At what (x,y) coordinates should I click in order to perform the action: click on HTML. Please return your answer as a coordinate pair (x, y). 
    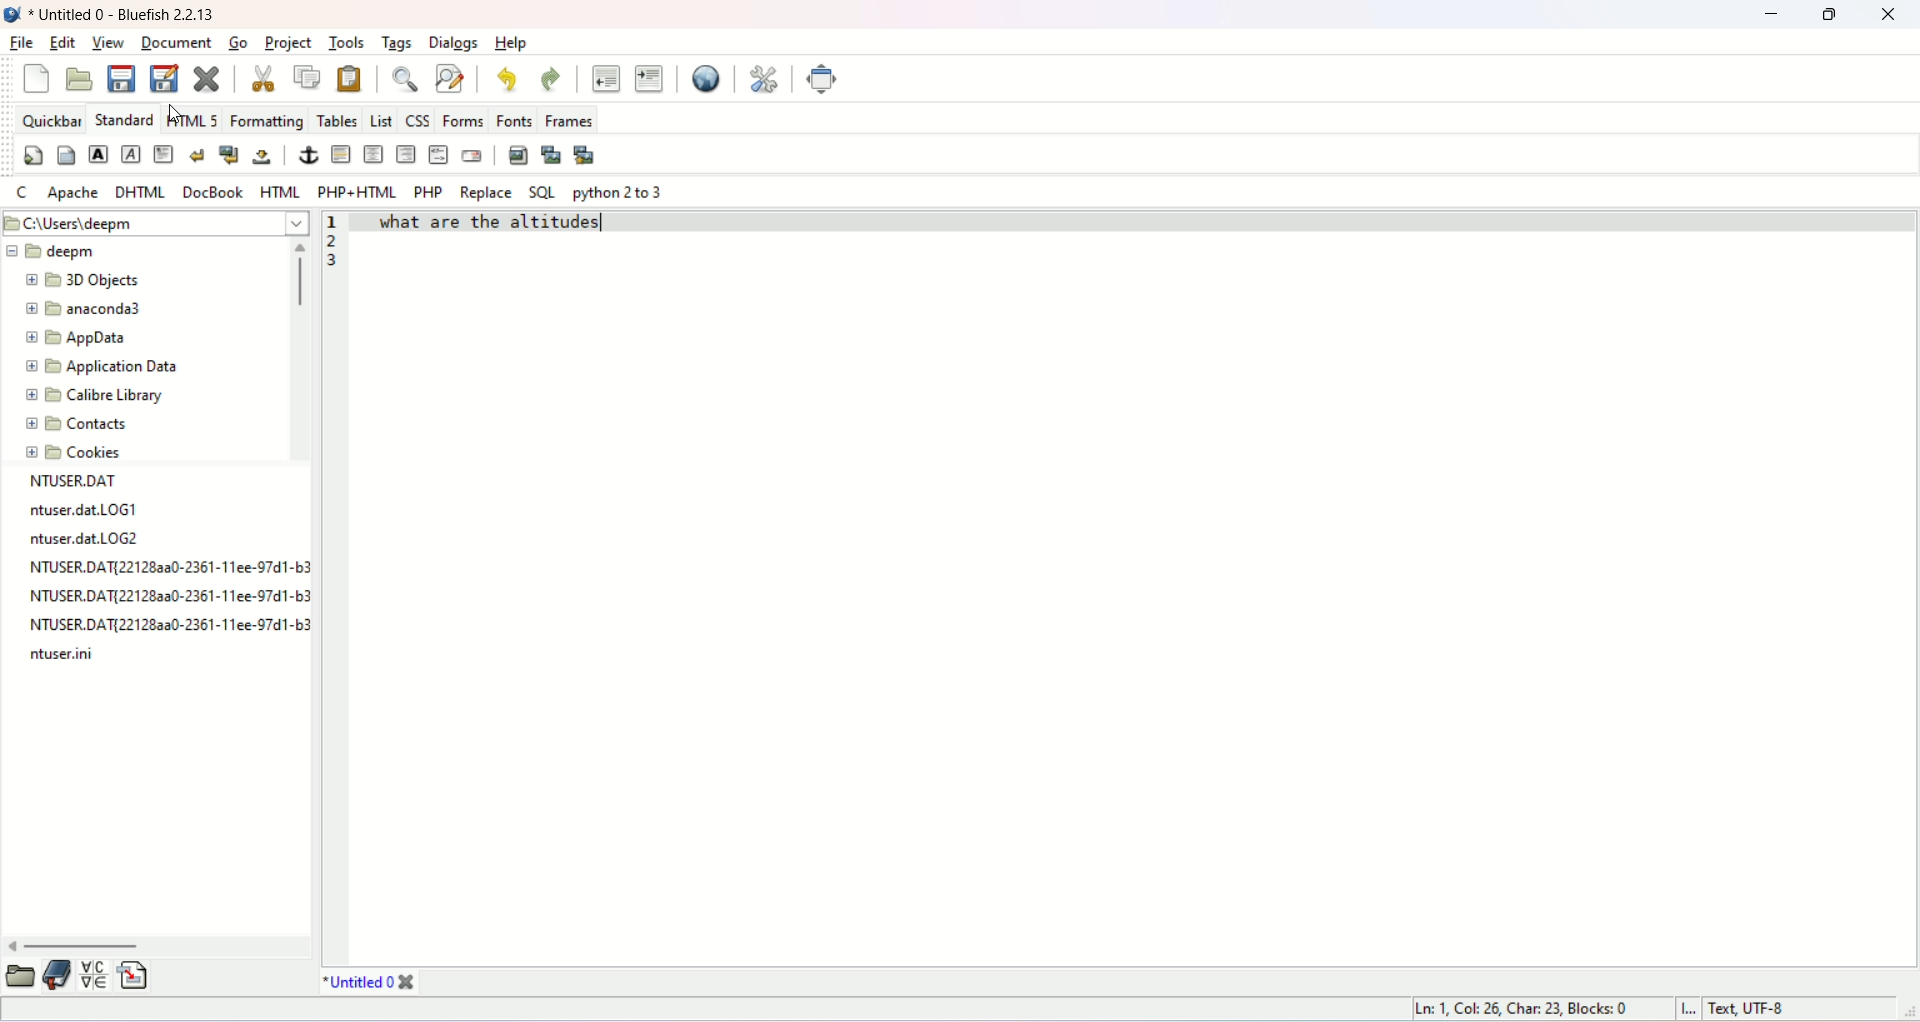
    Looking at the image, I should click on (278, 190).